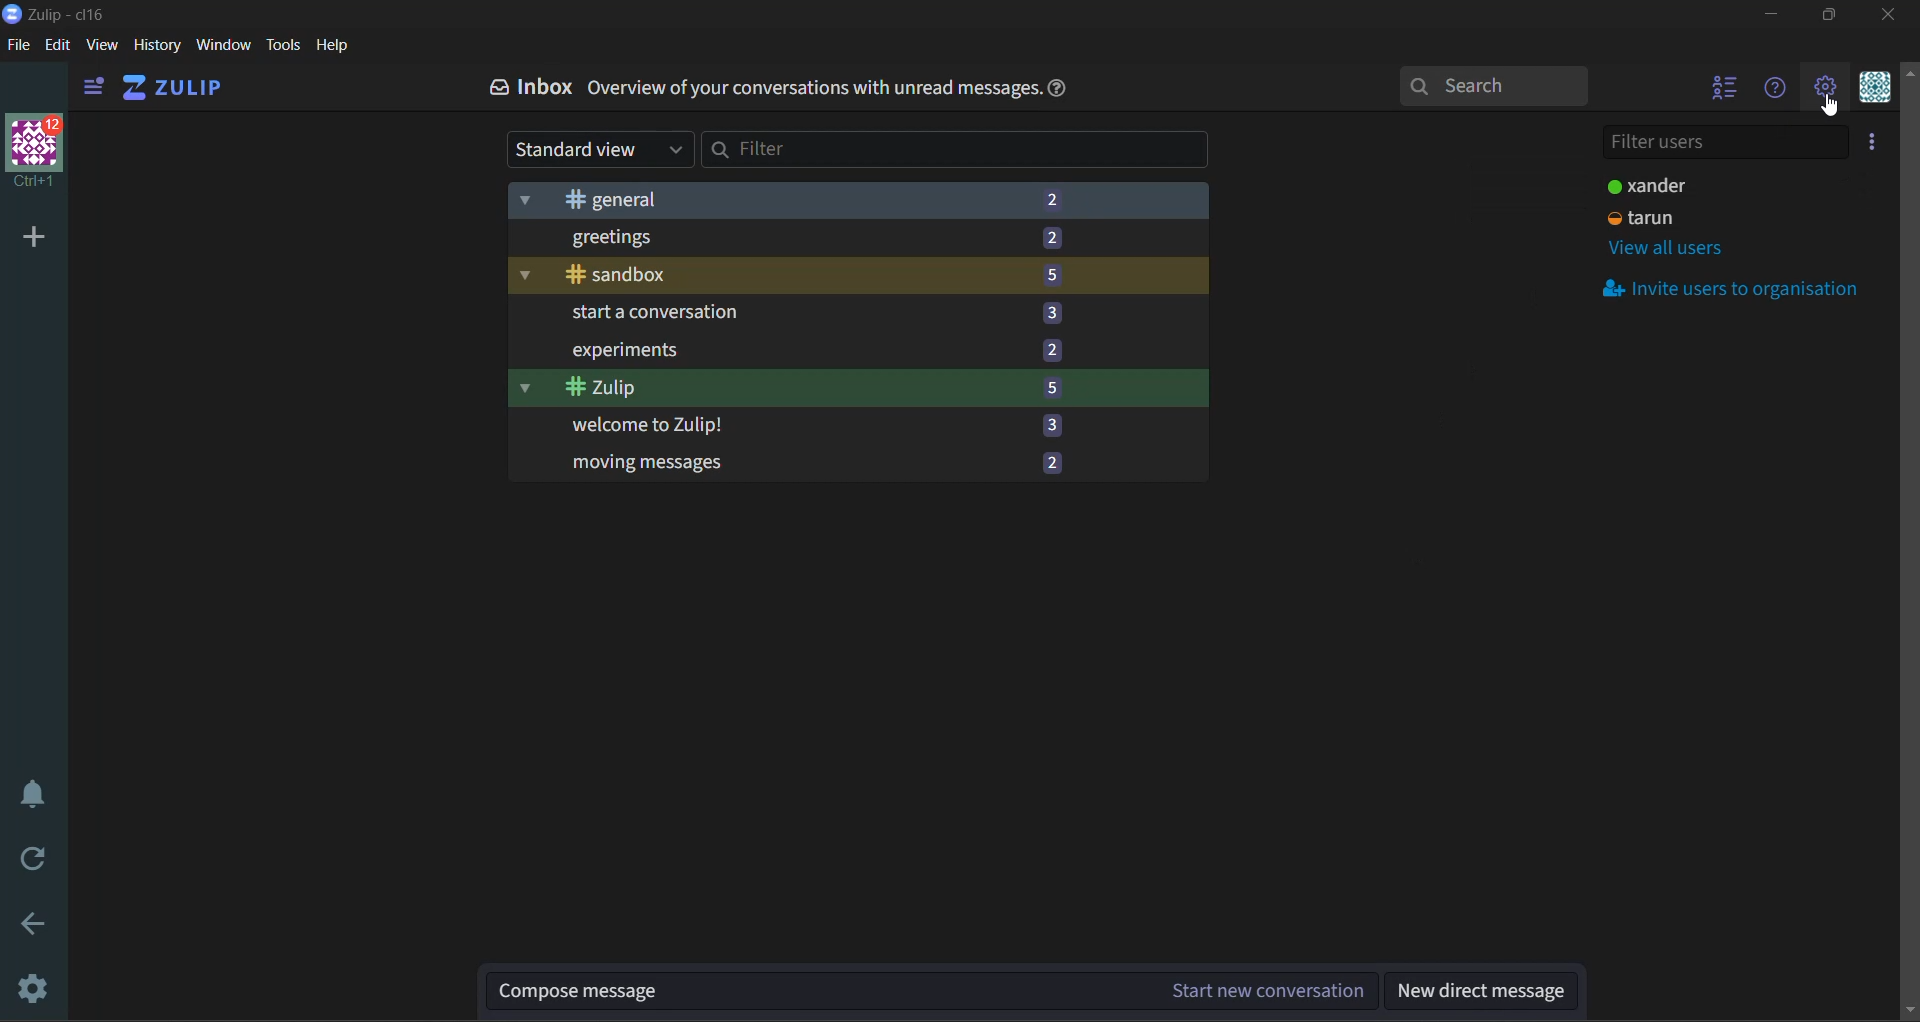 Image resolution: width=1920 pixels, height=1022 pixels. I want to click on file, so click(17, 46).